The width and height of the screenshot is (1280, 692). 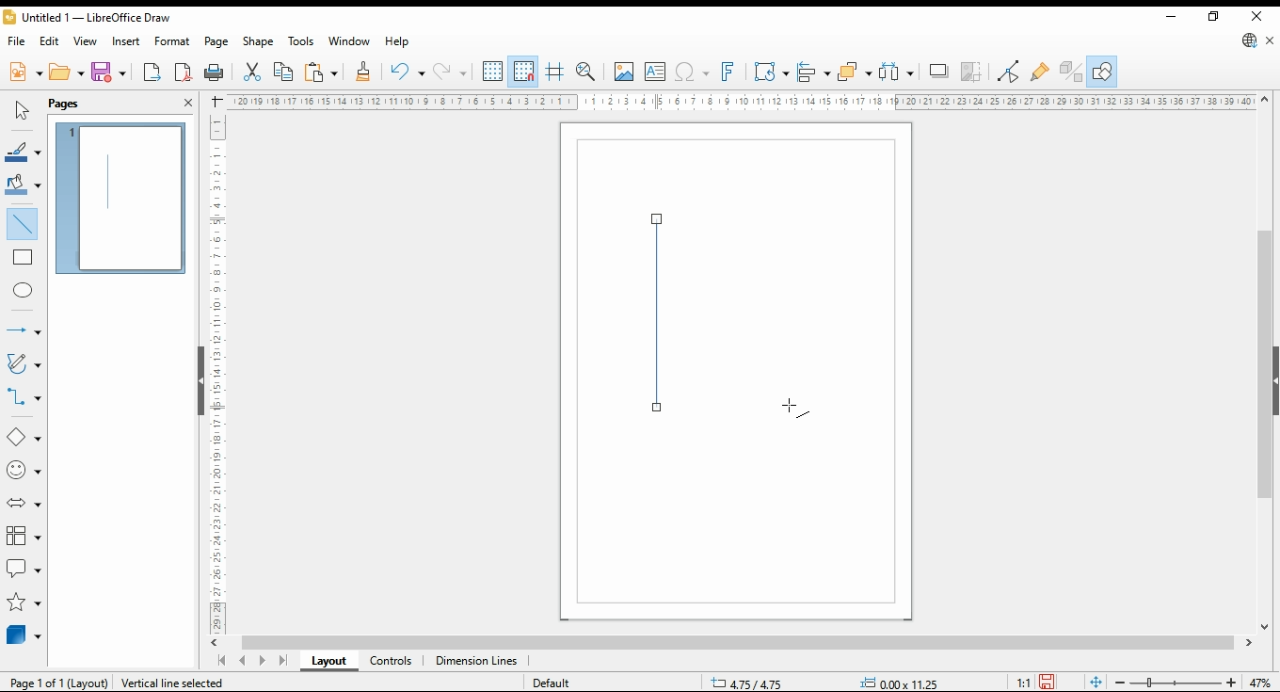 What do you see at coordinates (183, 72) in the screenshot?
I see `export as PDF` at bounding box center [183, 72].